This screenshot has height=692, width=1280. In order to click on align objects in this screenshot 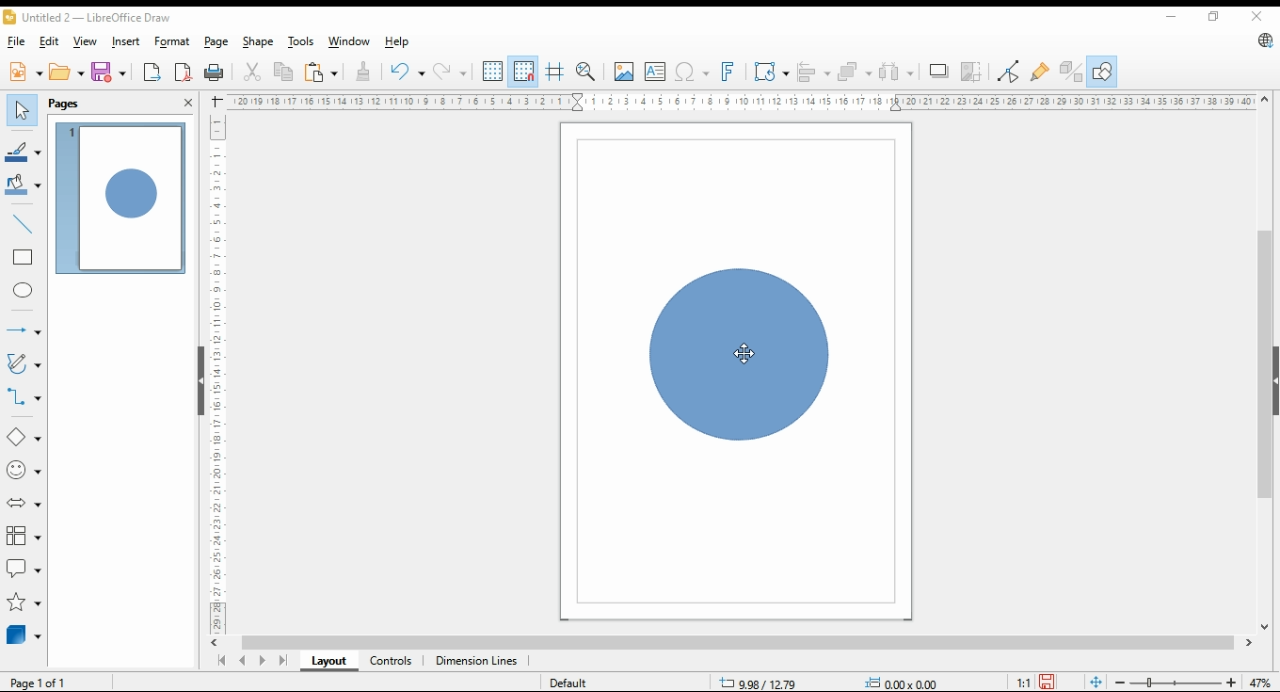, I will do `click(813, 73)`.